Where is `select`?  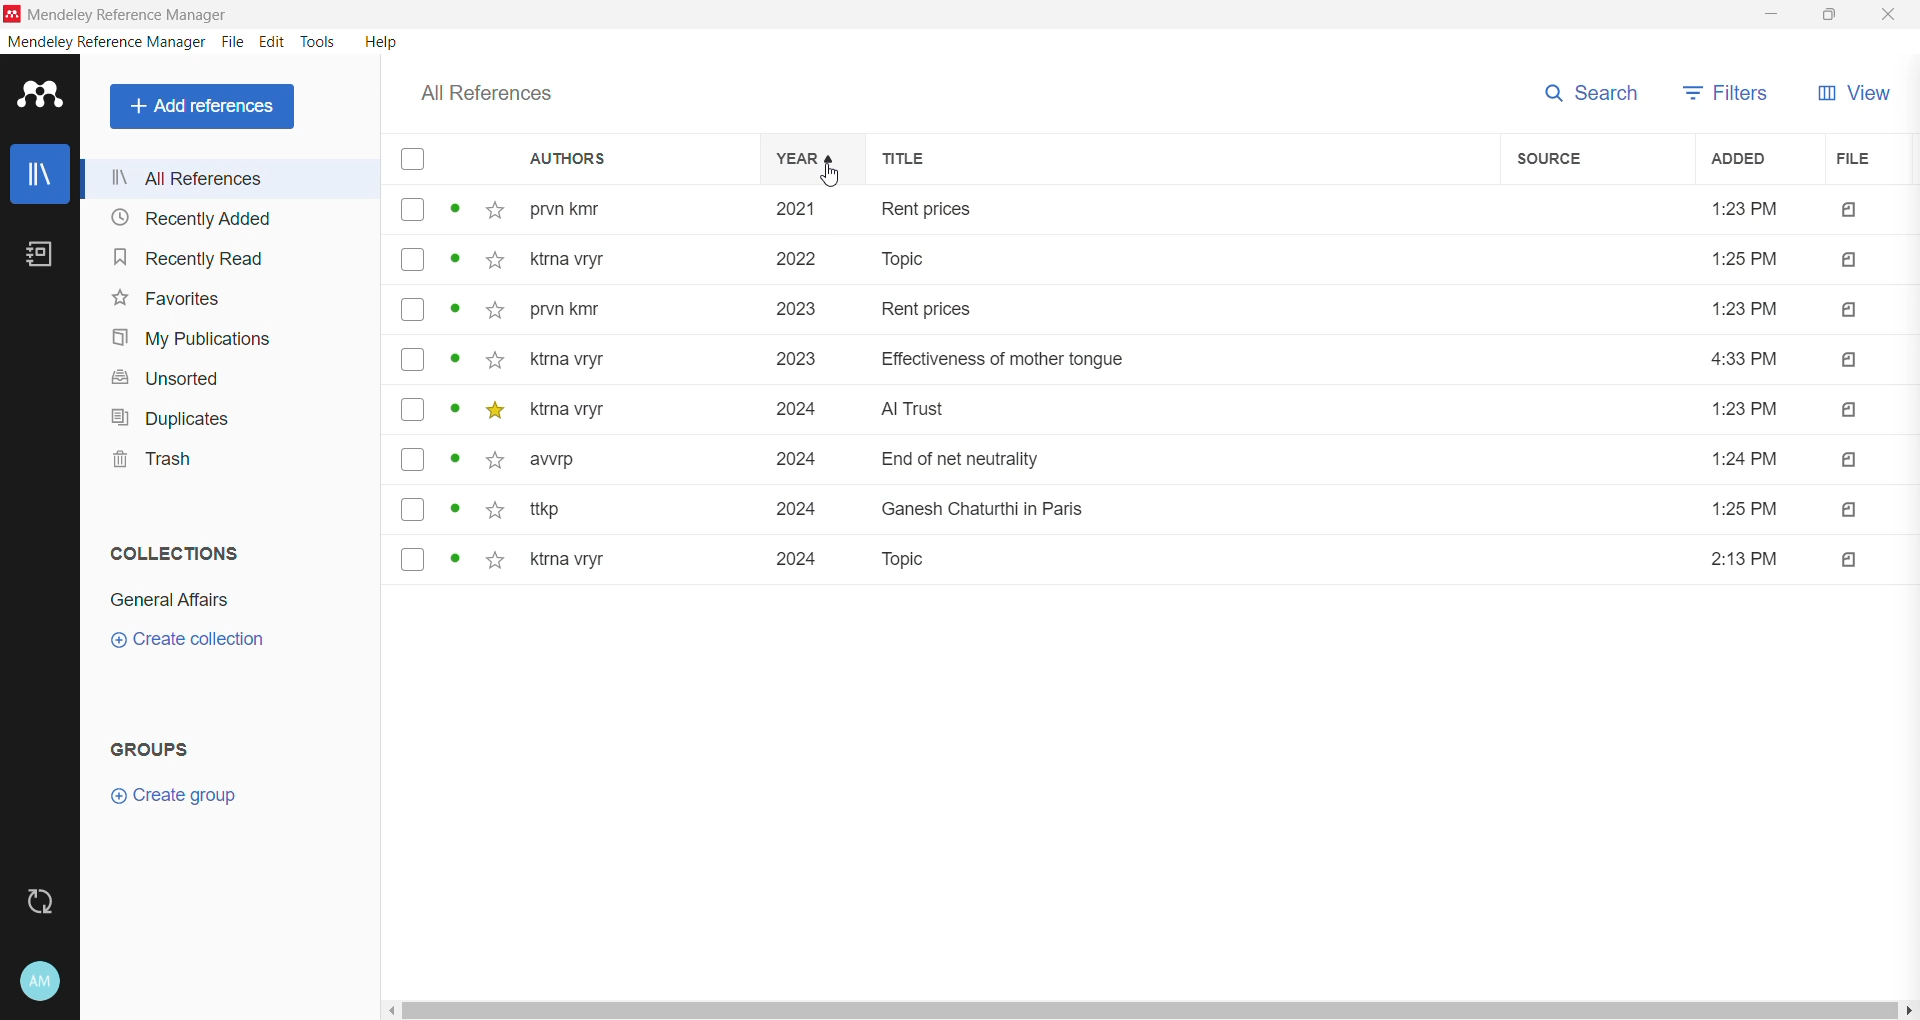
select is located at coordinates (413, 459).